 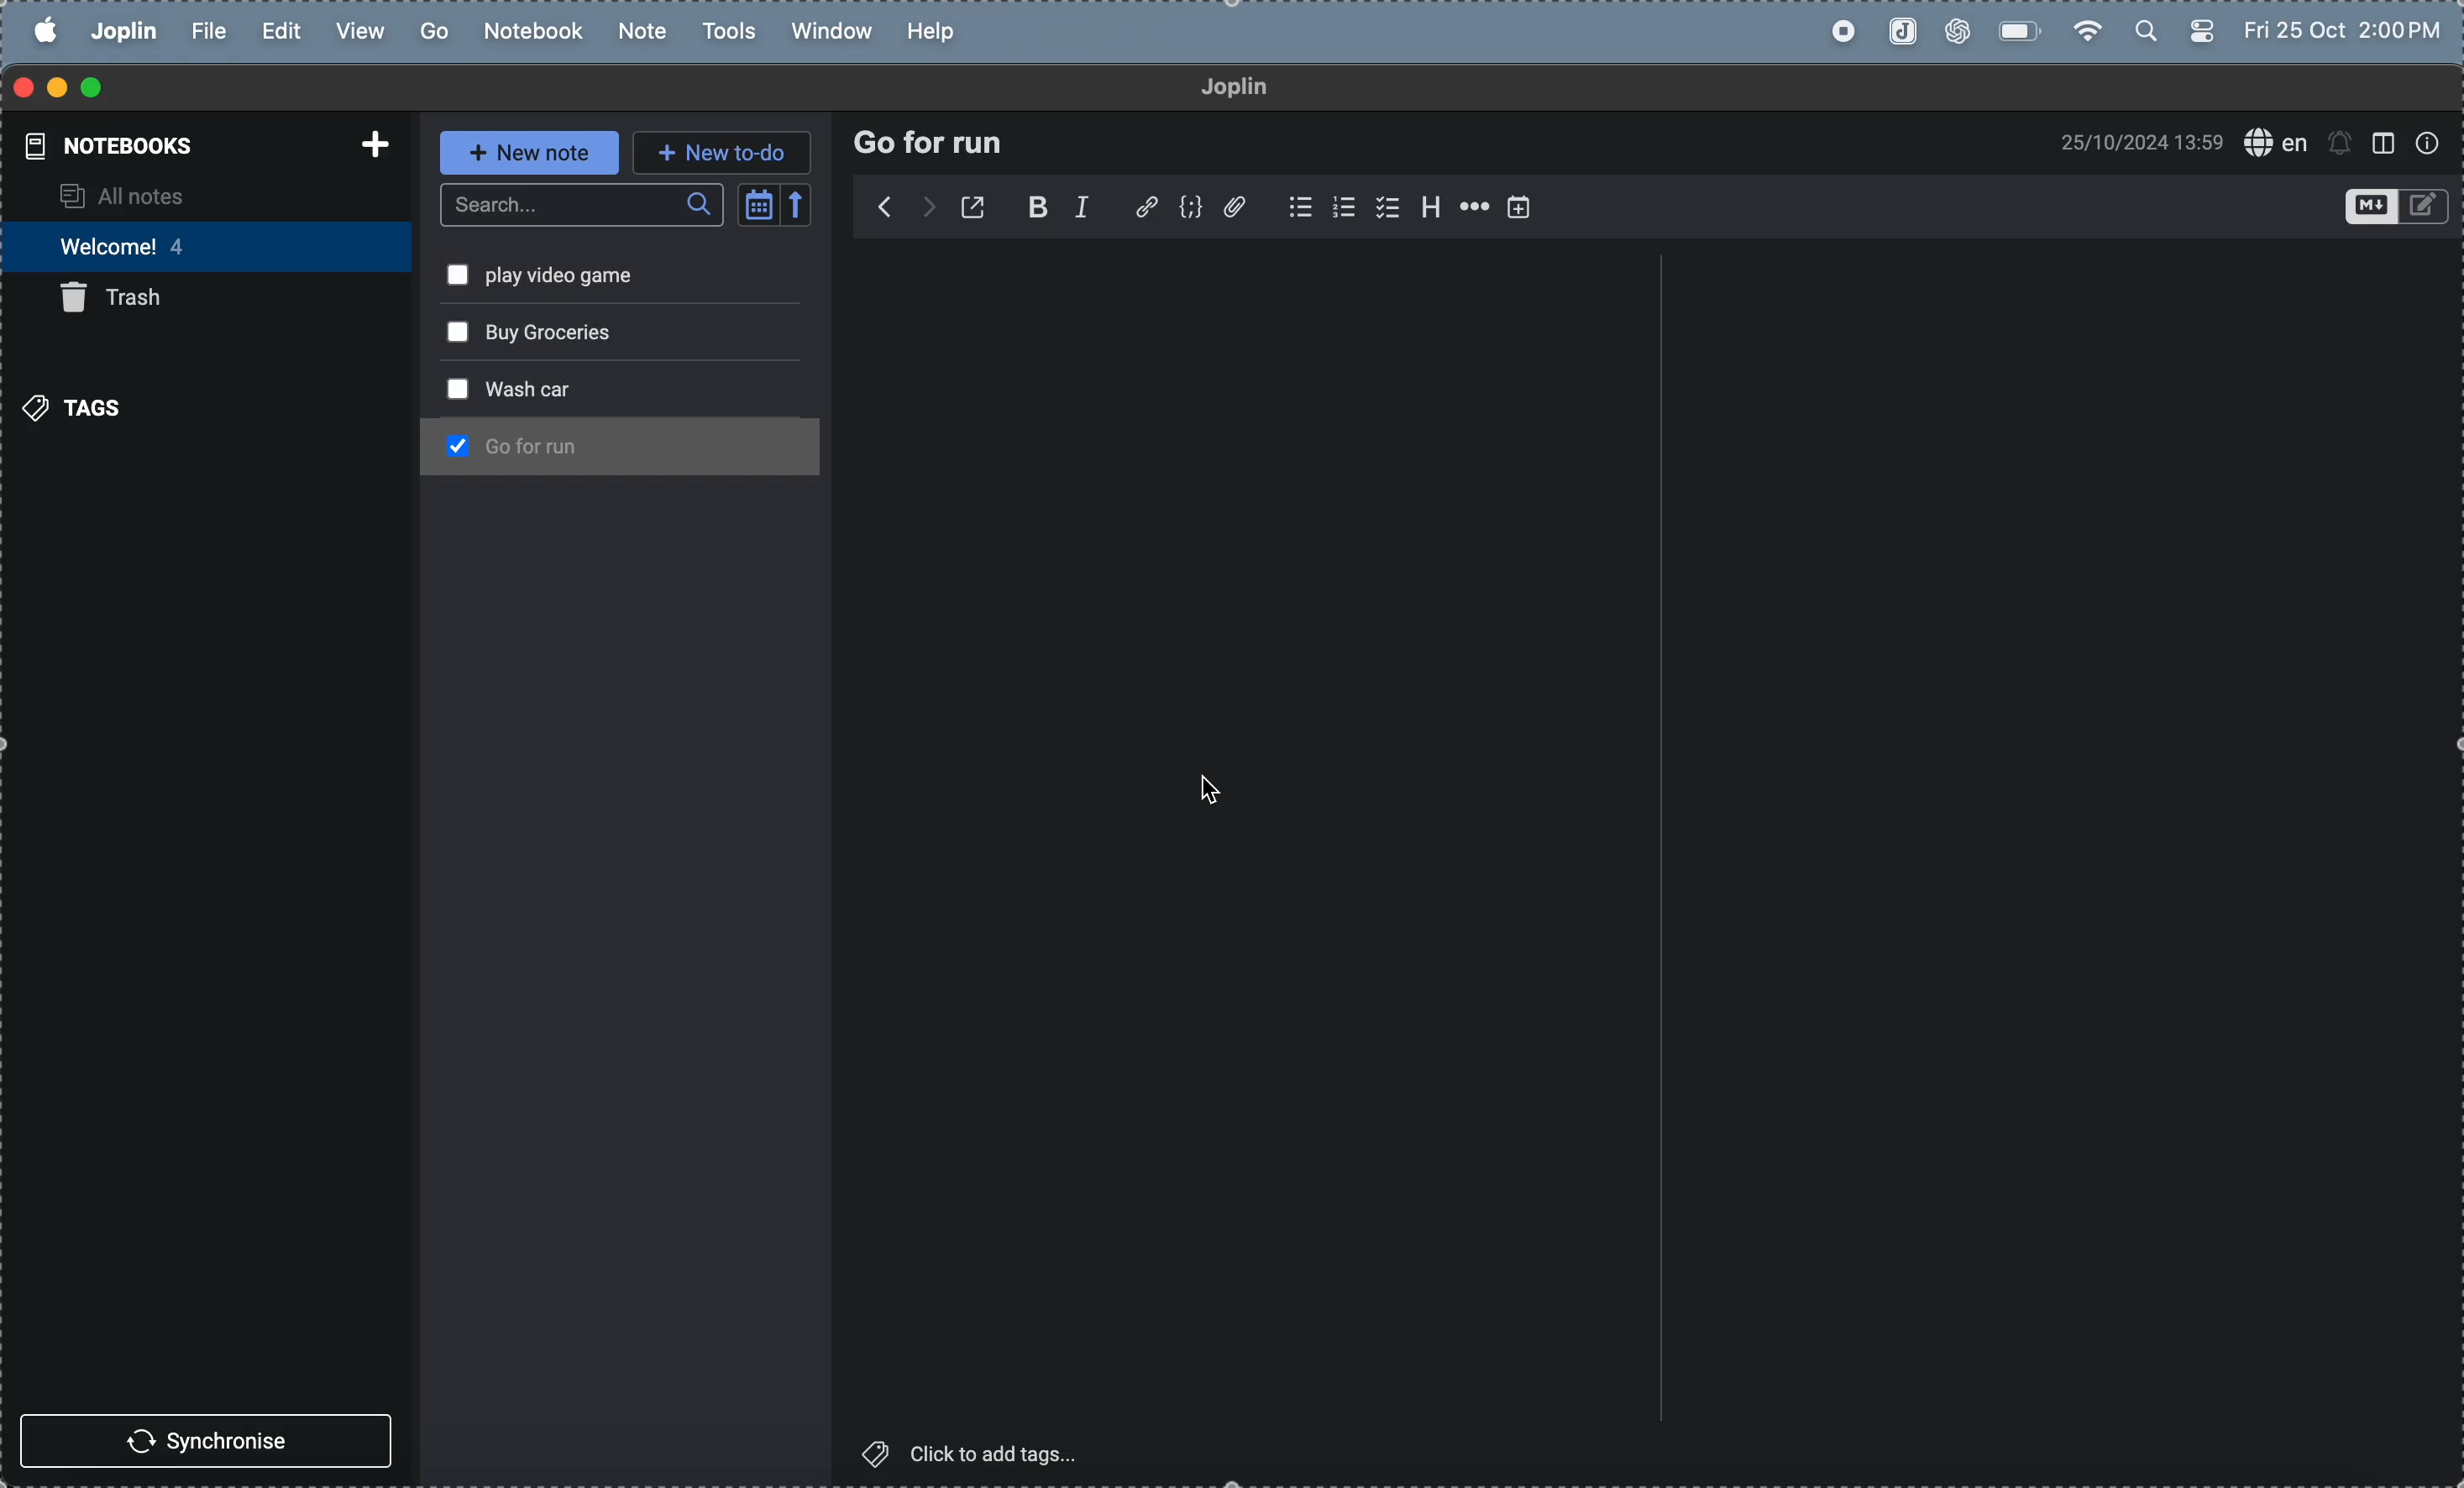 What do you see at coordinates (1288, 206) in the screenshot?
I see `check box` at bounding box center [1288, 206].